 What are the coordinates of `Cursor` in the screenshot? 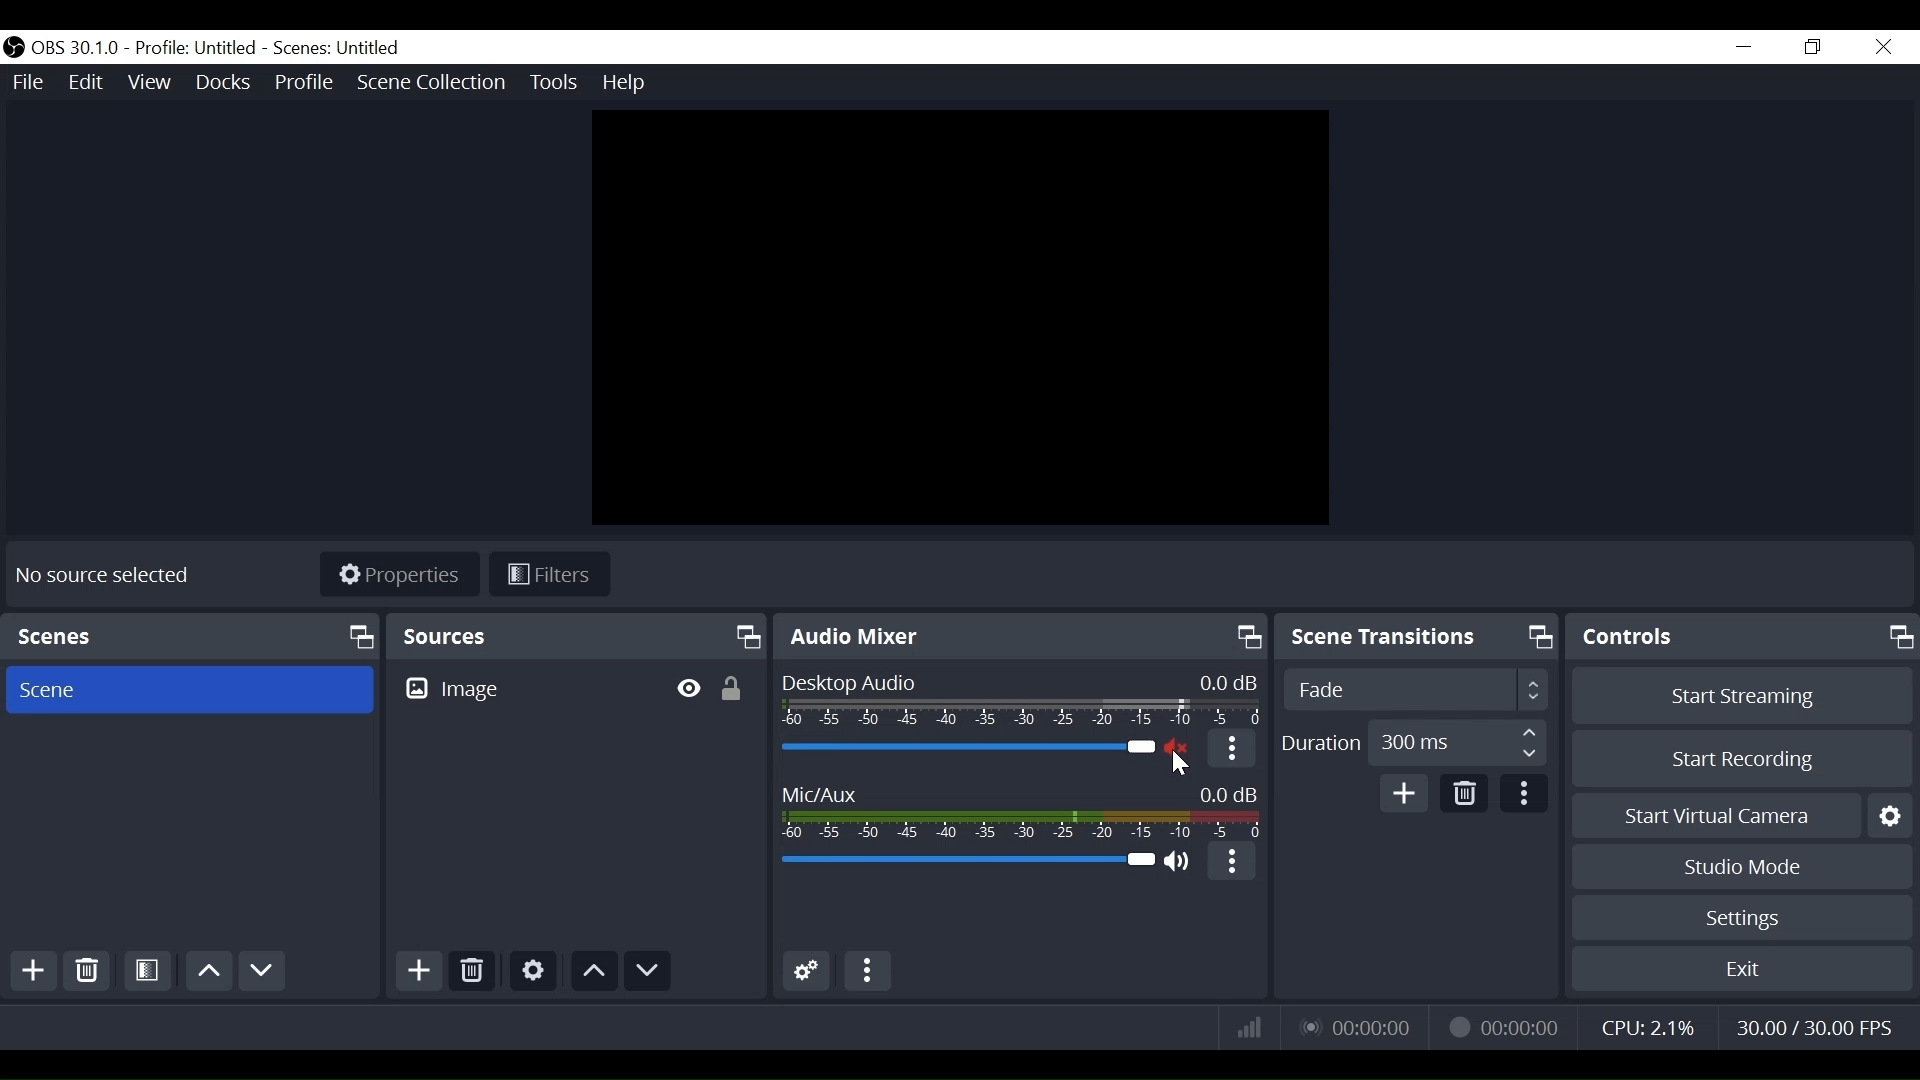 It's located at (1190, 768).